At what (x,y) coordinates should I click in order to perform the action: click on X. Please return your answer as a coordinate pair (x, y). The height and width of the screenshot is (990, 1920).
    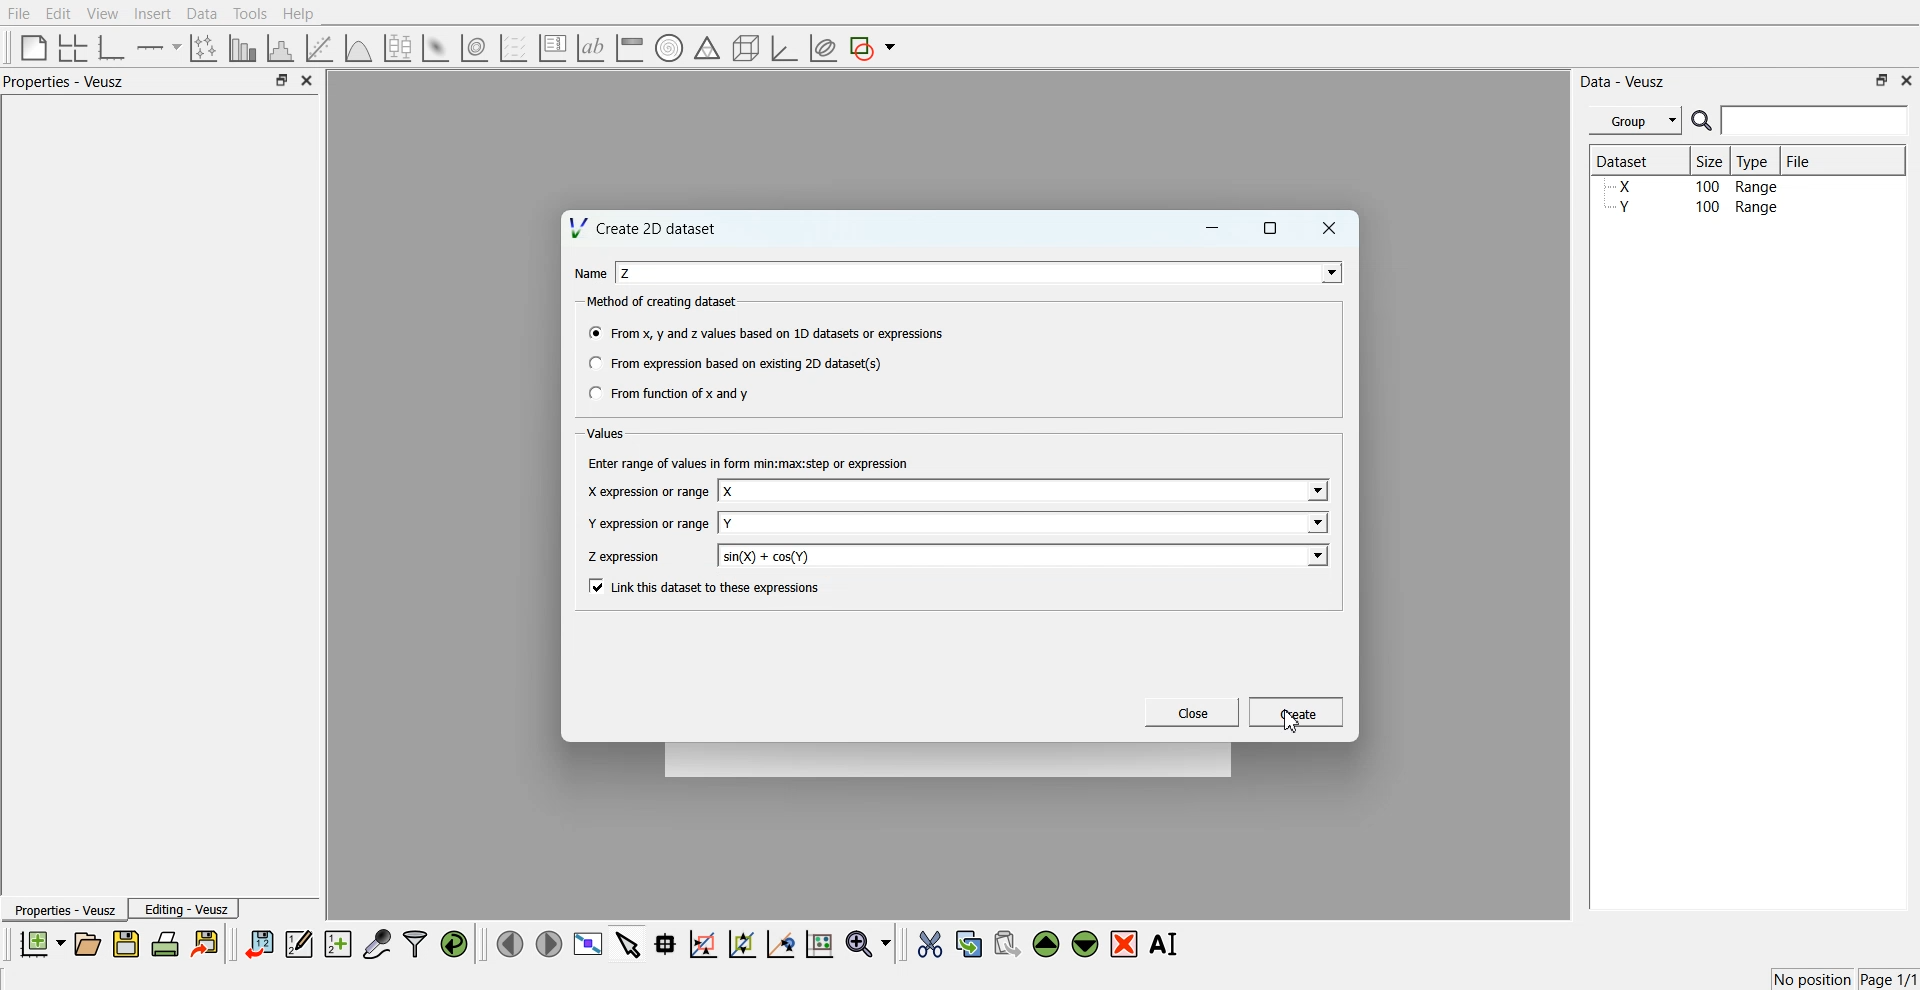
    Looking at the image, I should click on (730, 492).